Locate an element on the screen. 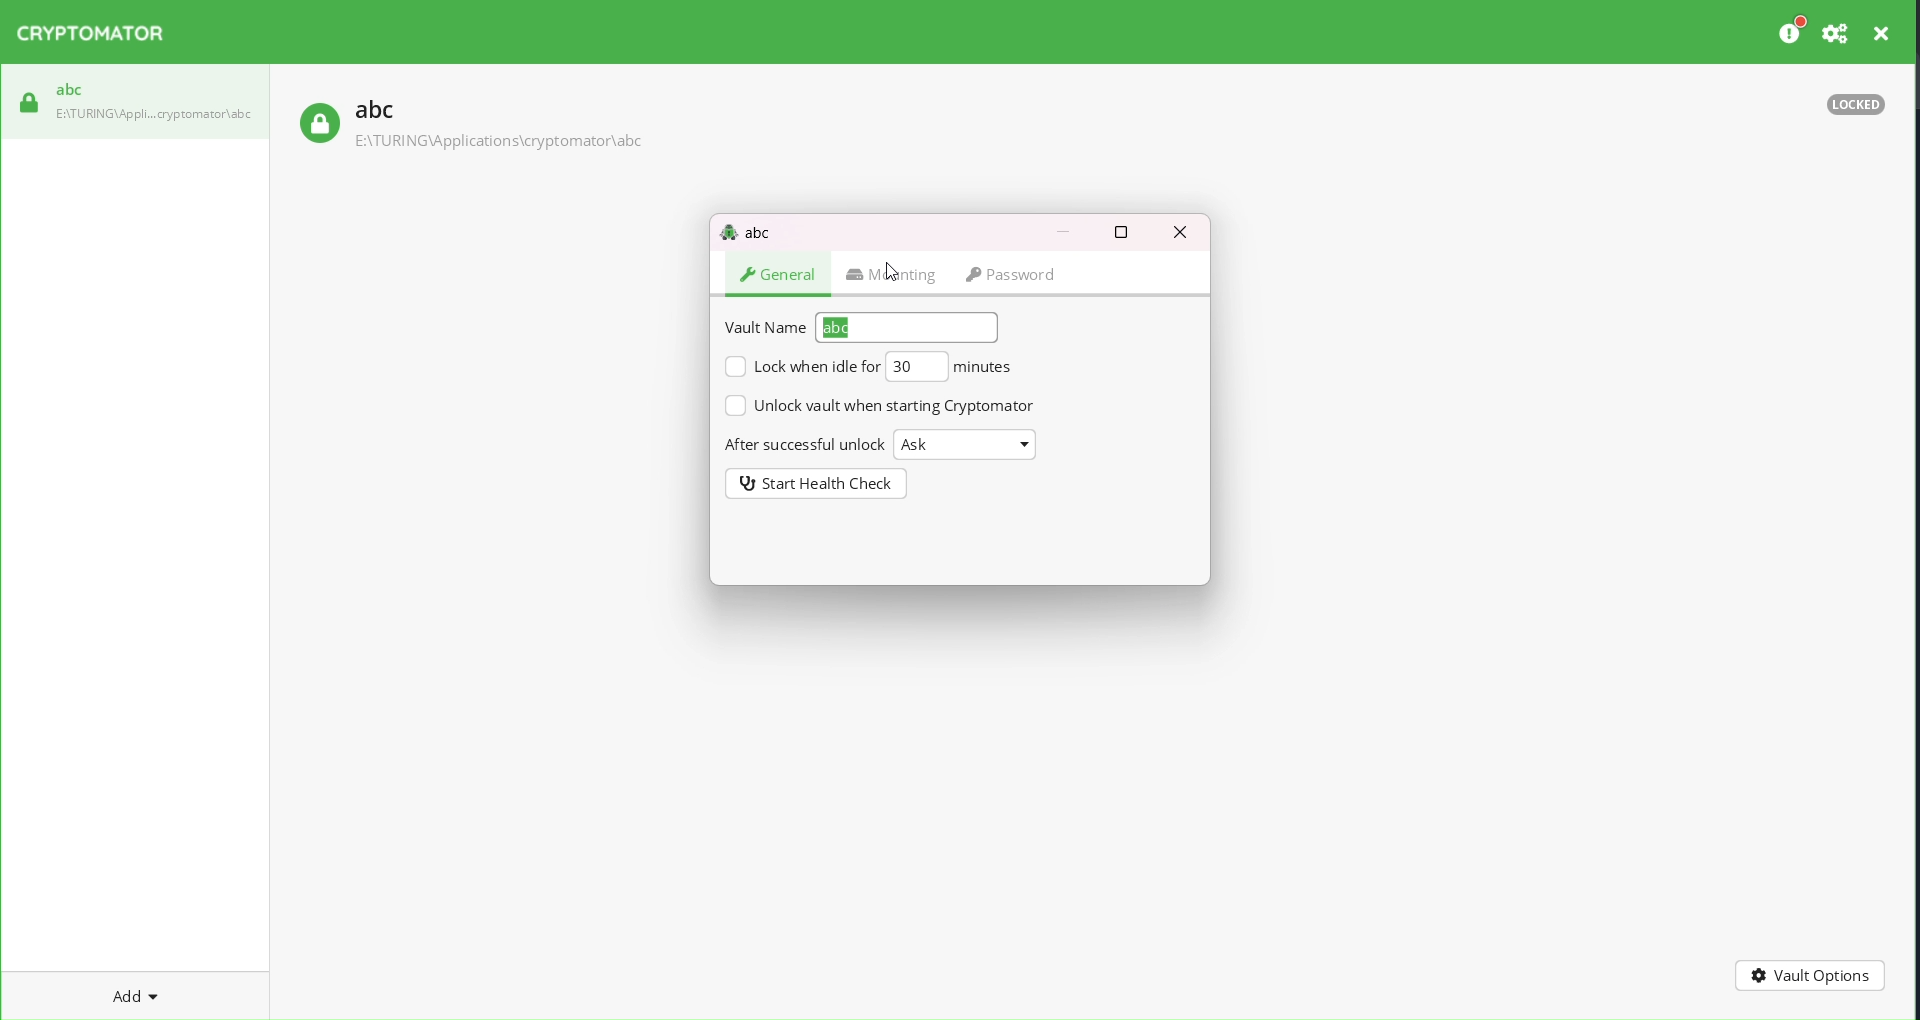  add is located at coordinates (123, 993).